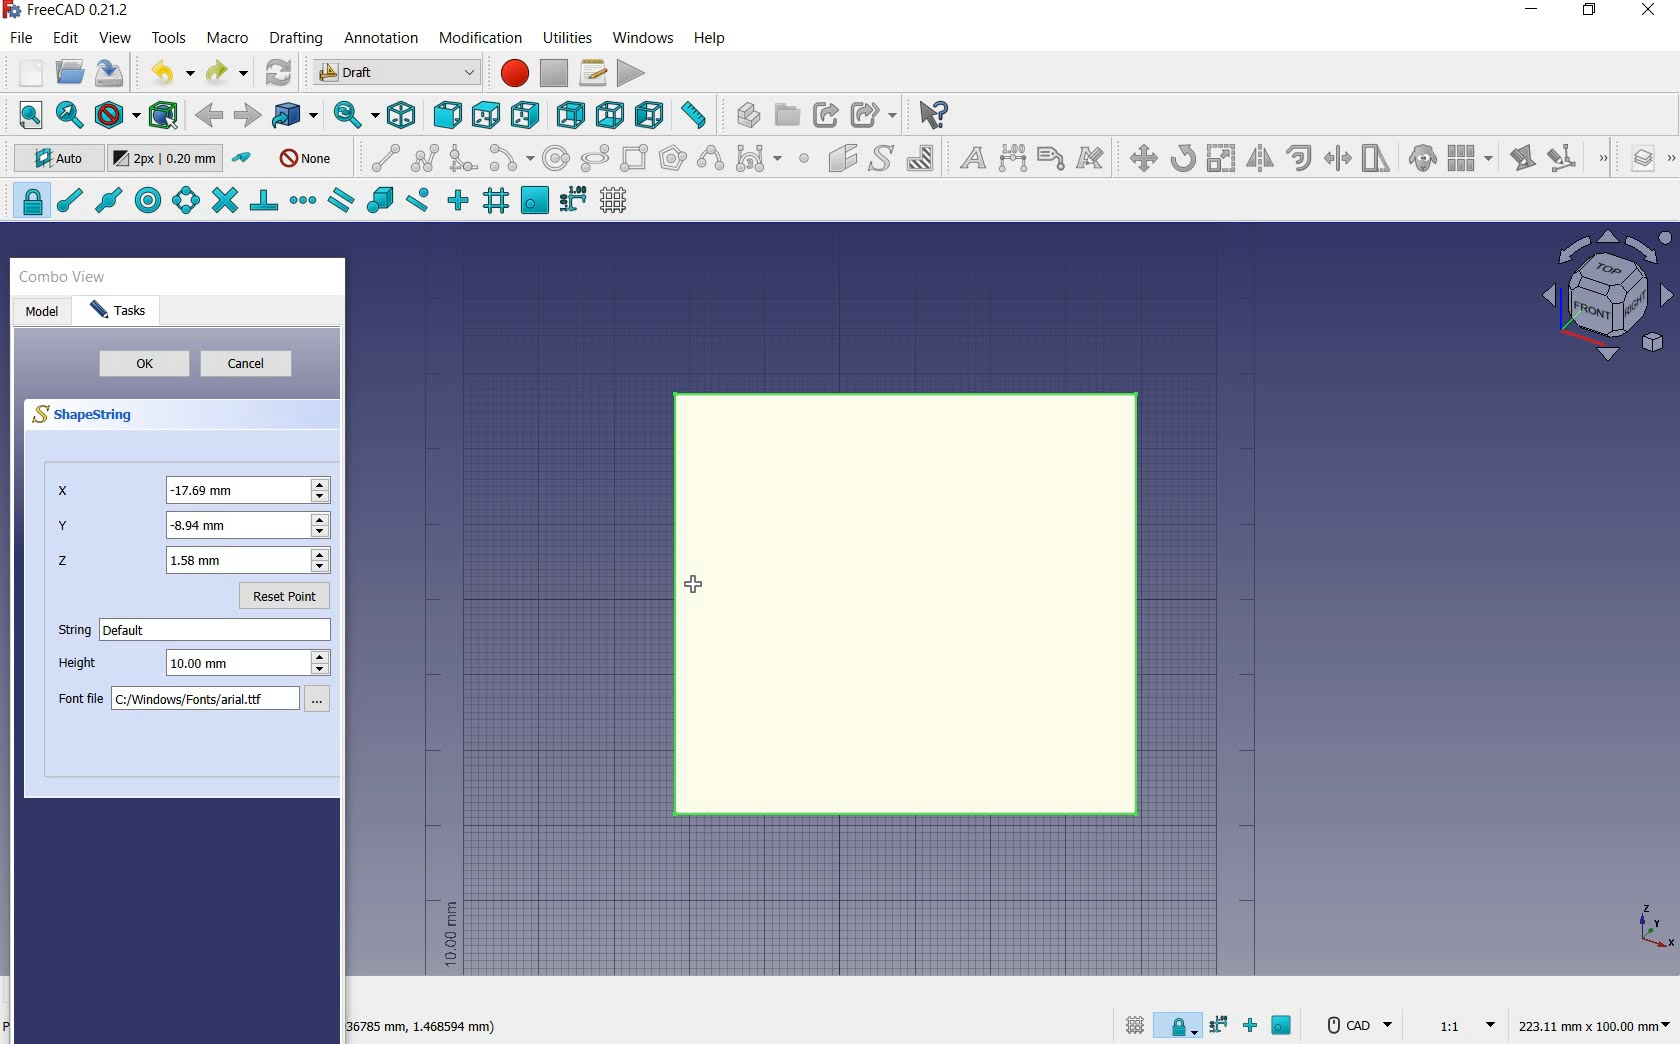  I want to click on combo view, so click(63, 277).